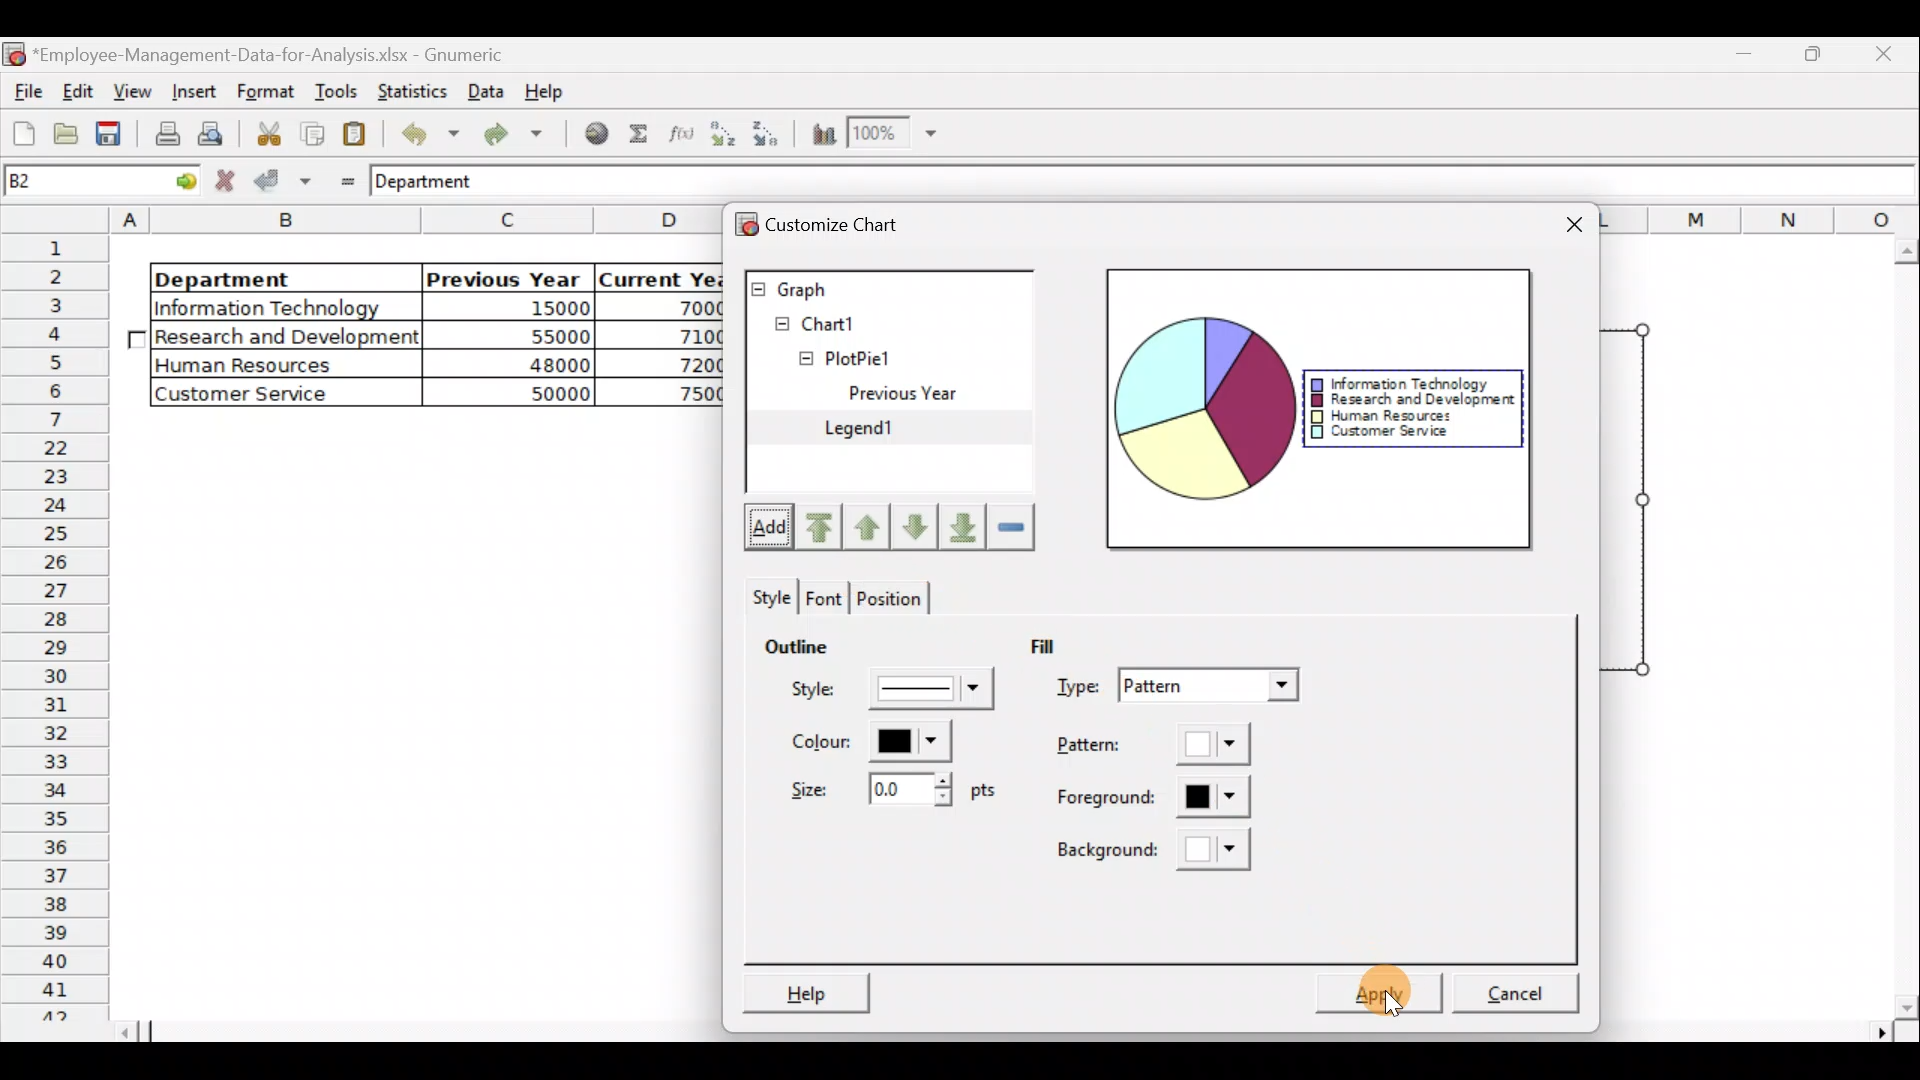 The width and height of the screenshot is (1920, 1080). Describe the element at coordinates (259, 366) in the screenshot. I see `Human Resources` at that location.